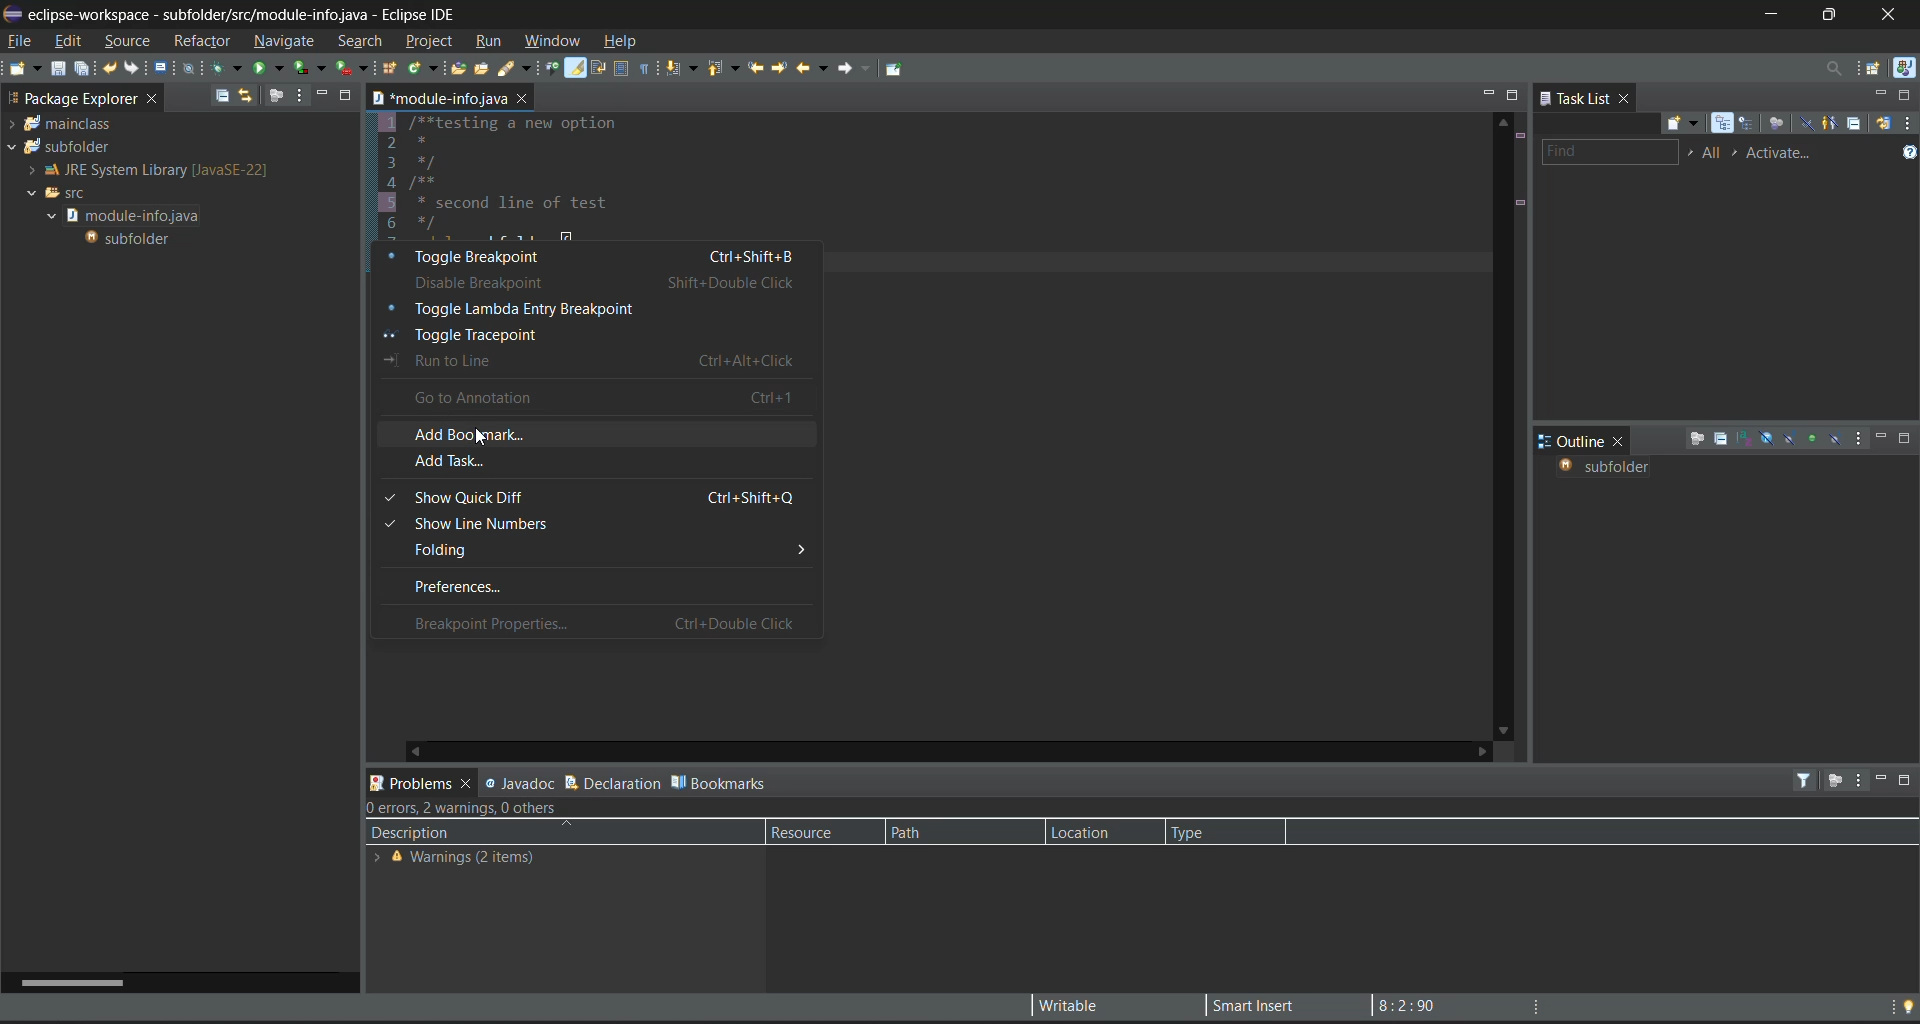 Image resolution: width=1920 pixels, height=1024 pixels. I want to click on minimize, so click(1773, 13).